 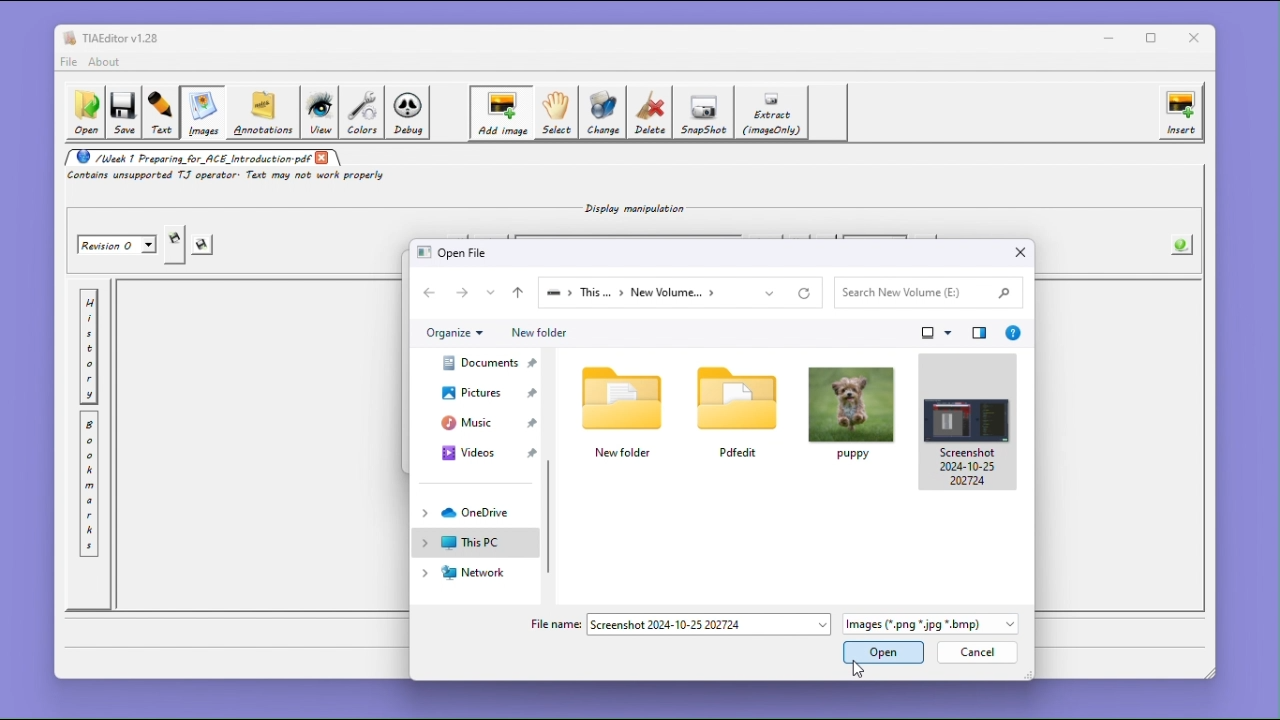 What do you see at coordinates (930, 626) in the screenshot?
I see `images (*.png*.jpg*.bmp)` at bounding box center [930, 626].